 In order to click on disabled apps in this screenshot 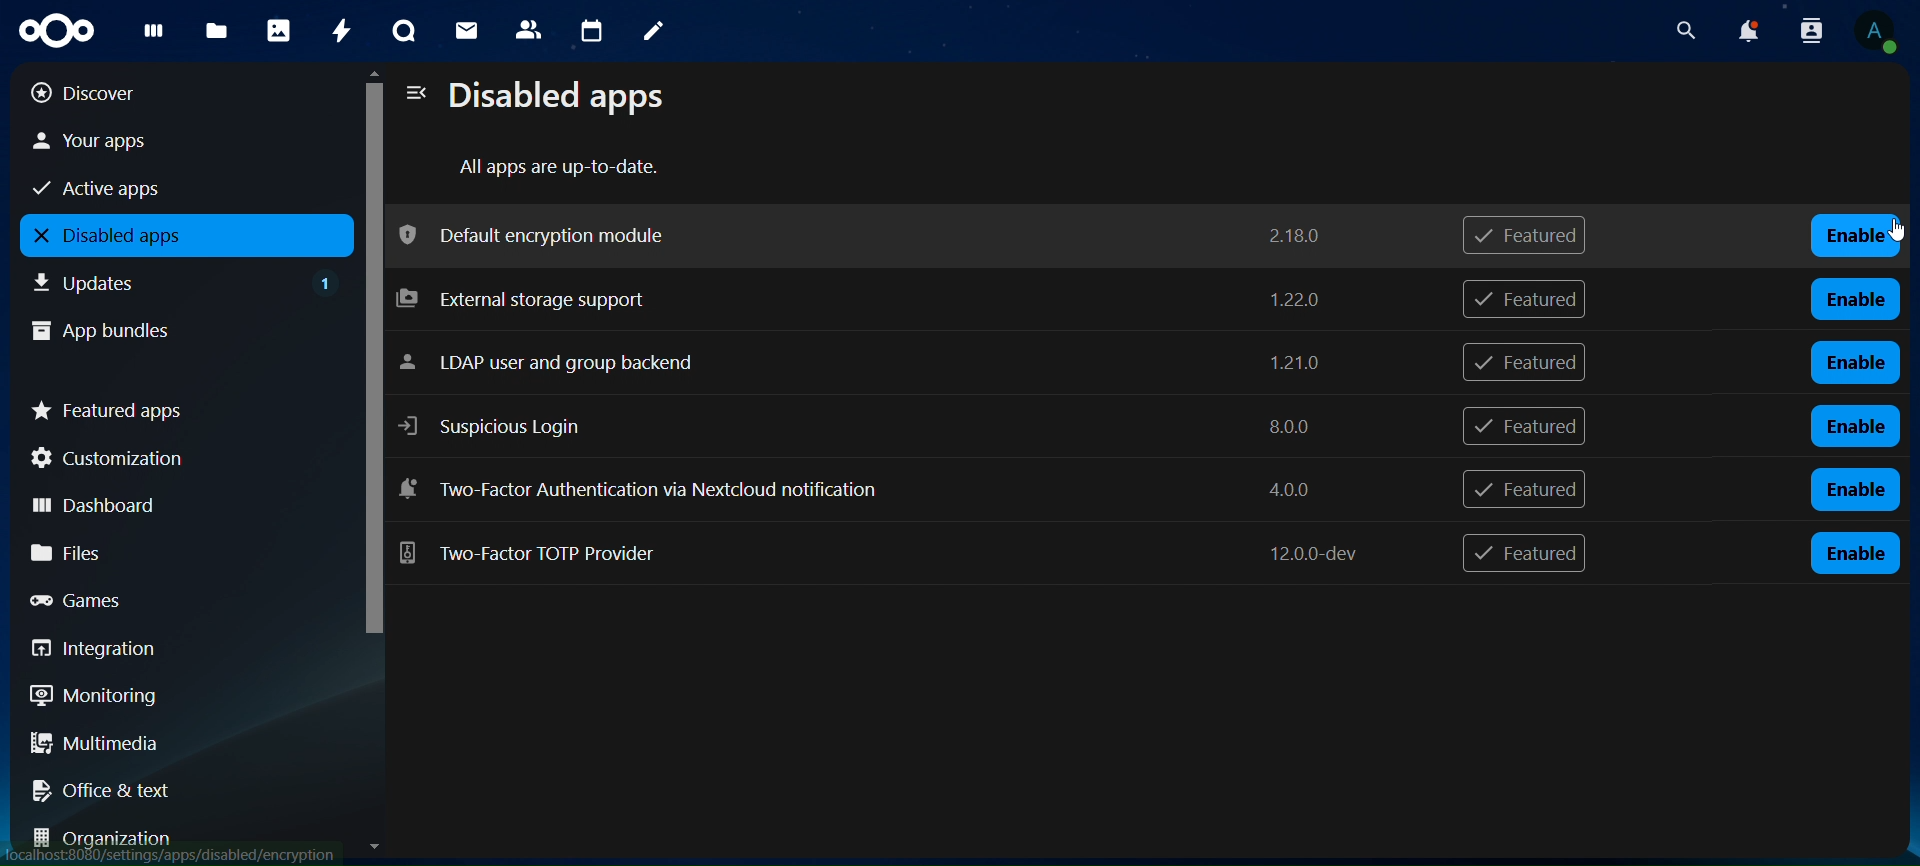, I will do `click(566, 98)`.